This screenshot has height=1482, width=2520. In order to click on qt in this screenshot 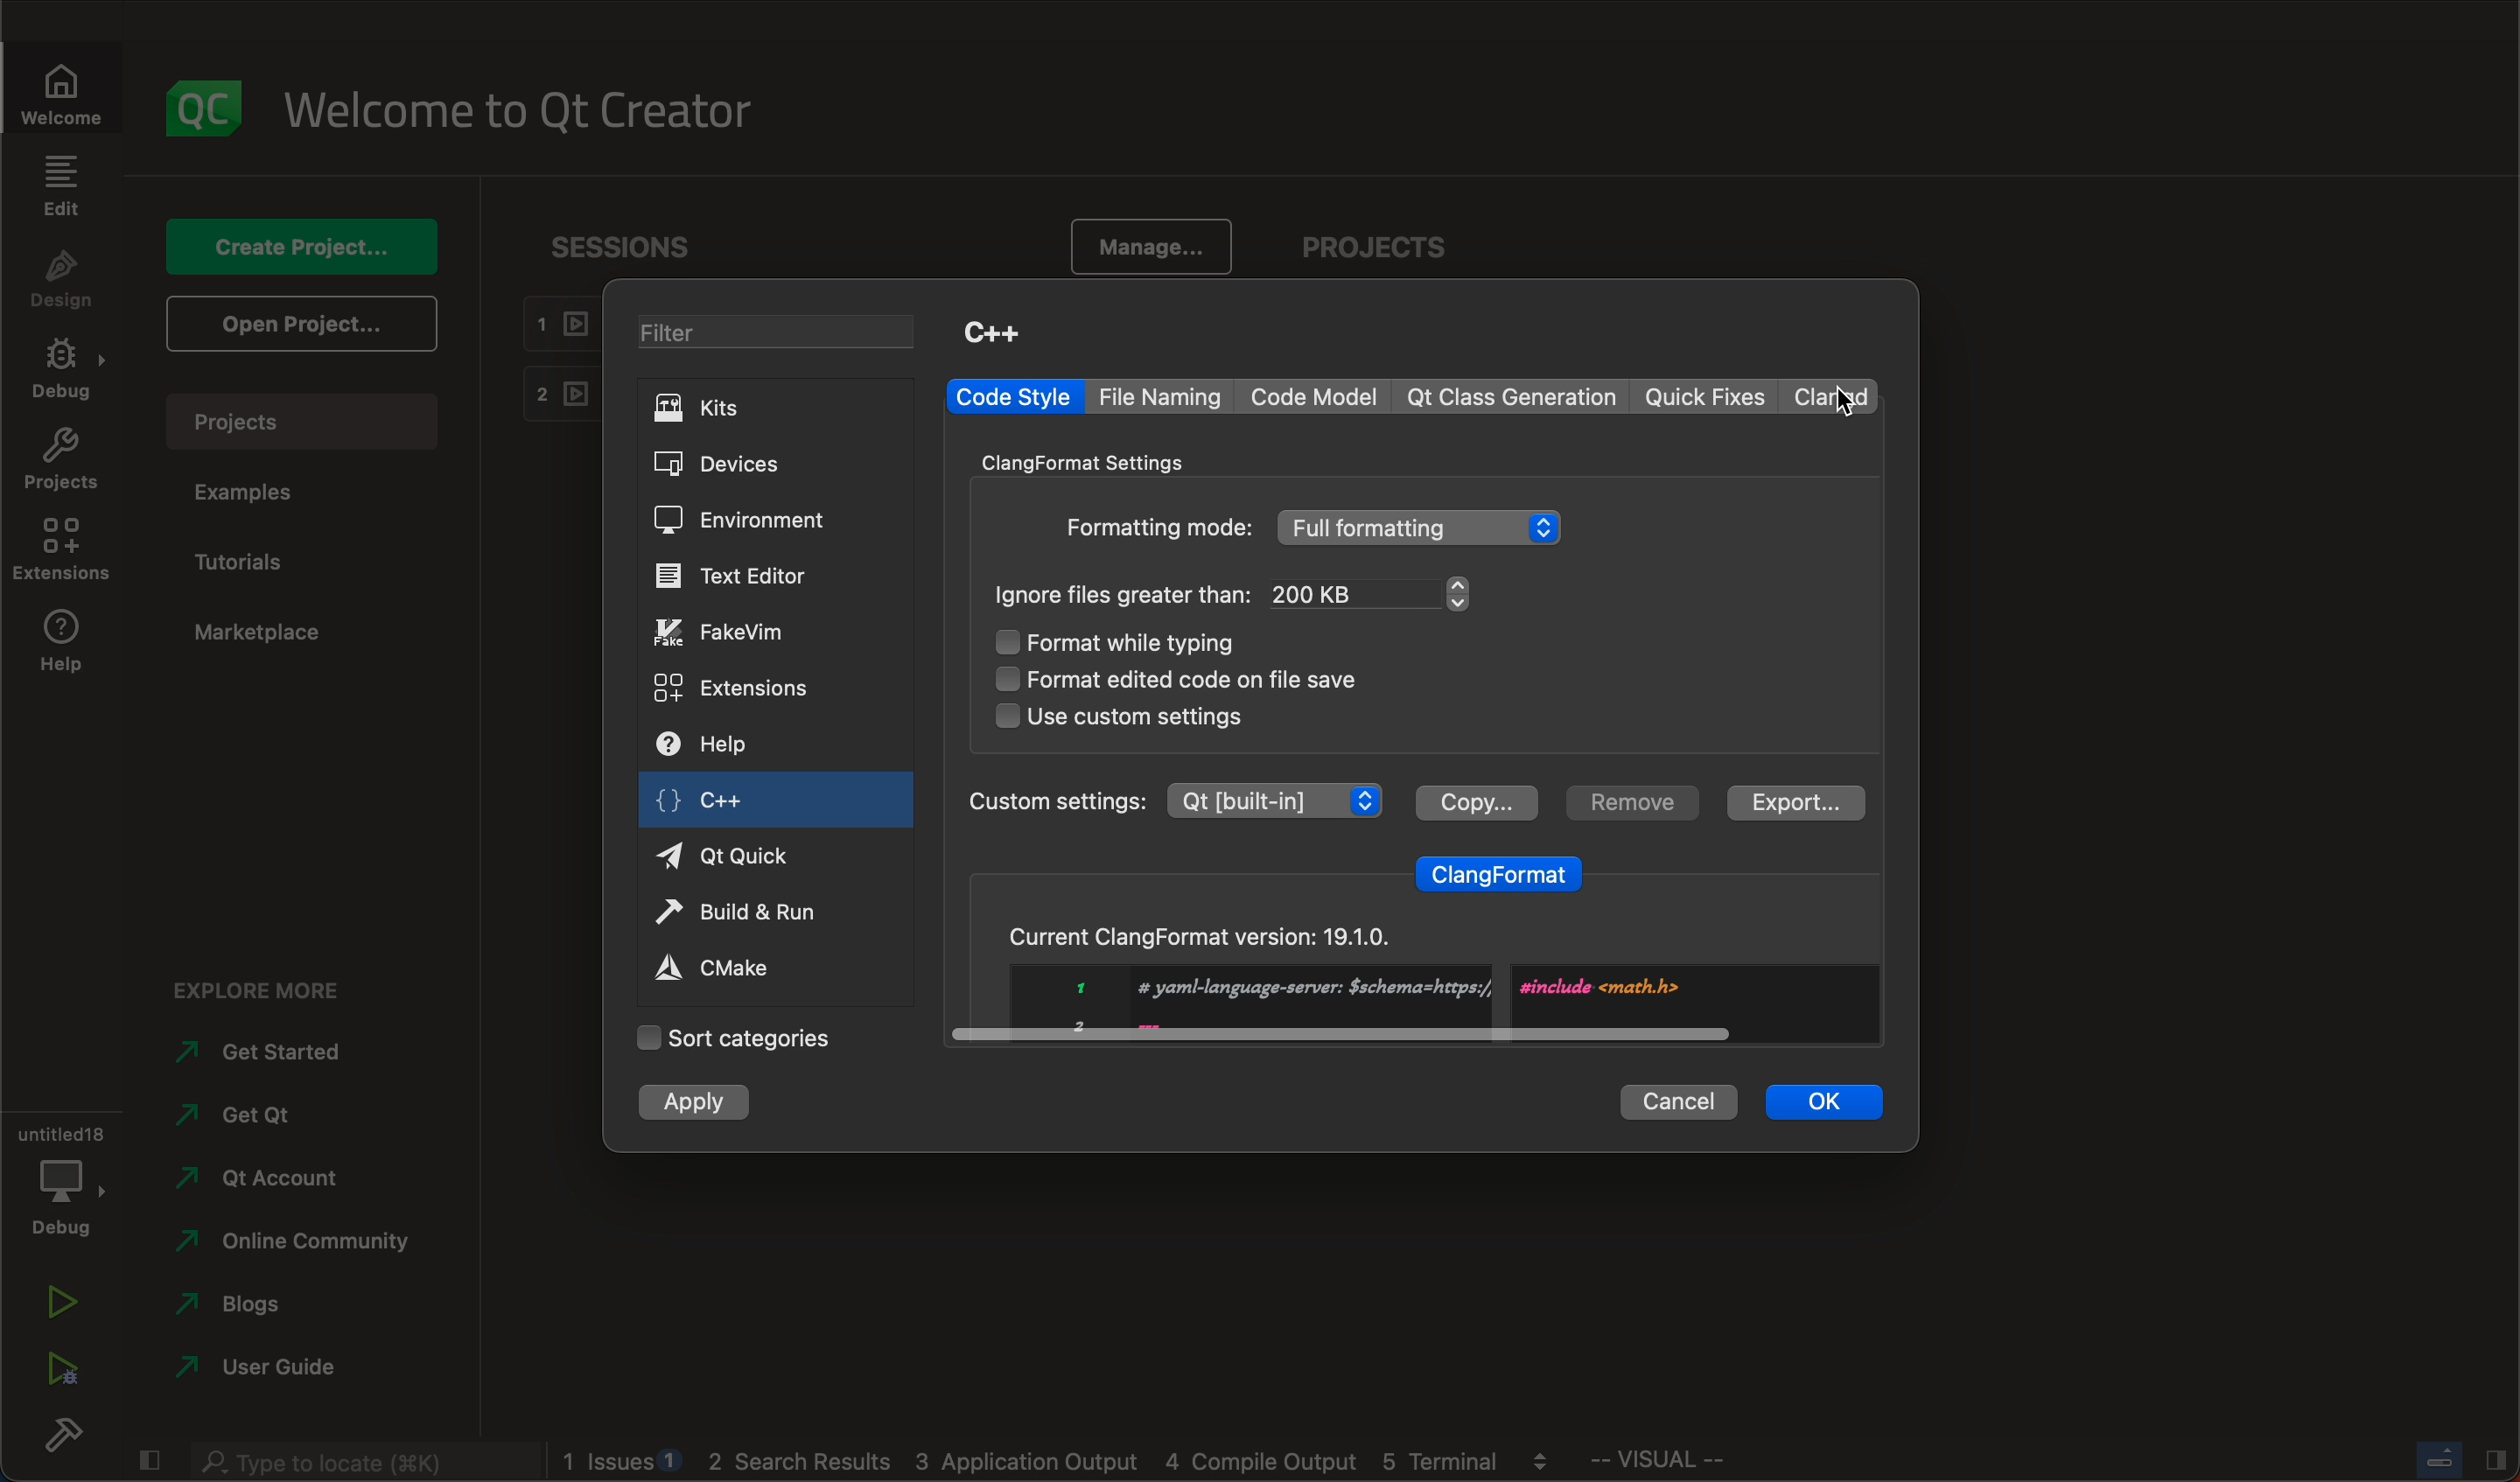, I will do `click(749, 855)`.